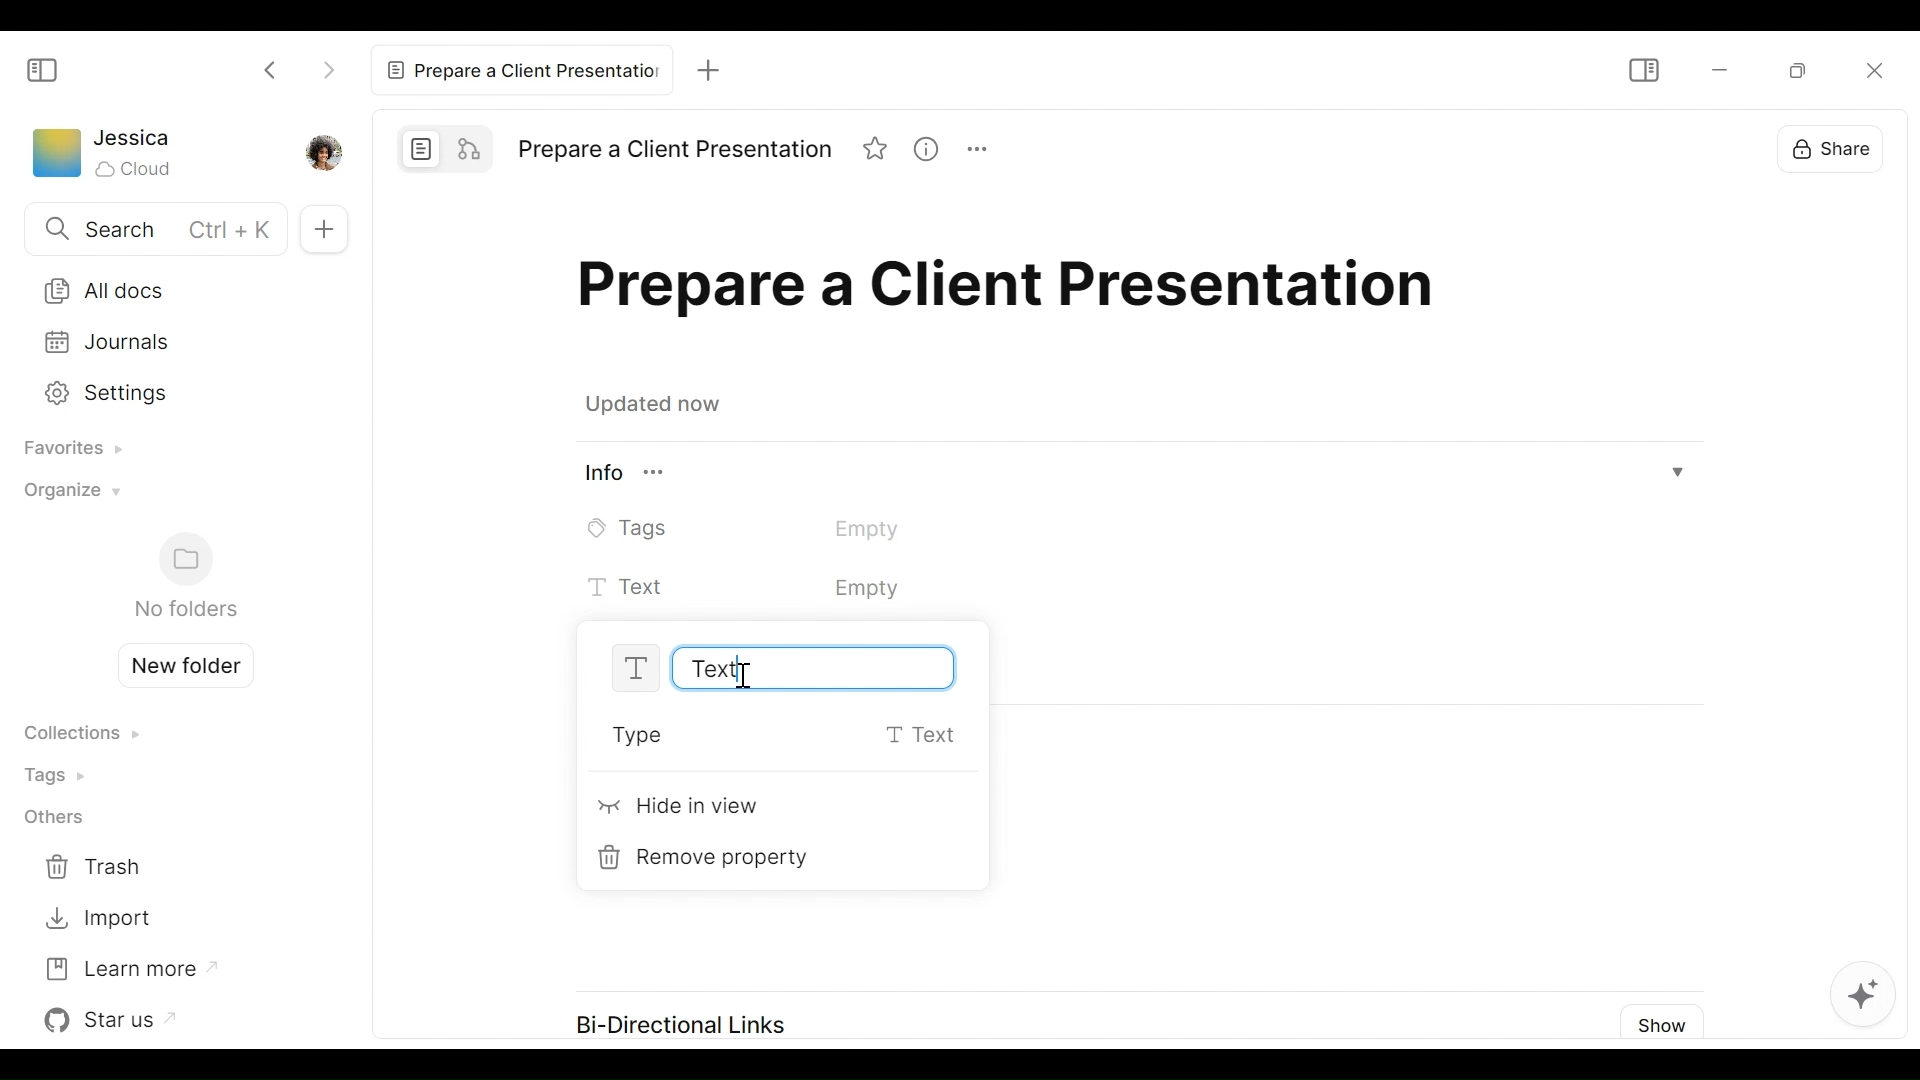 The height and width of the screenshot is (1080, 1920). I want to click on Text, so click(789, 668).